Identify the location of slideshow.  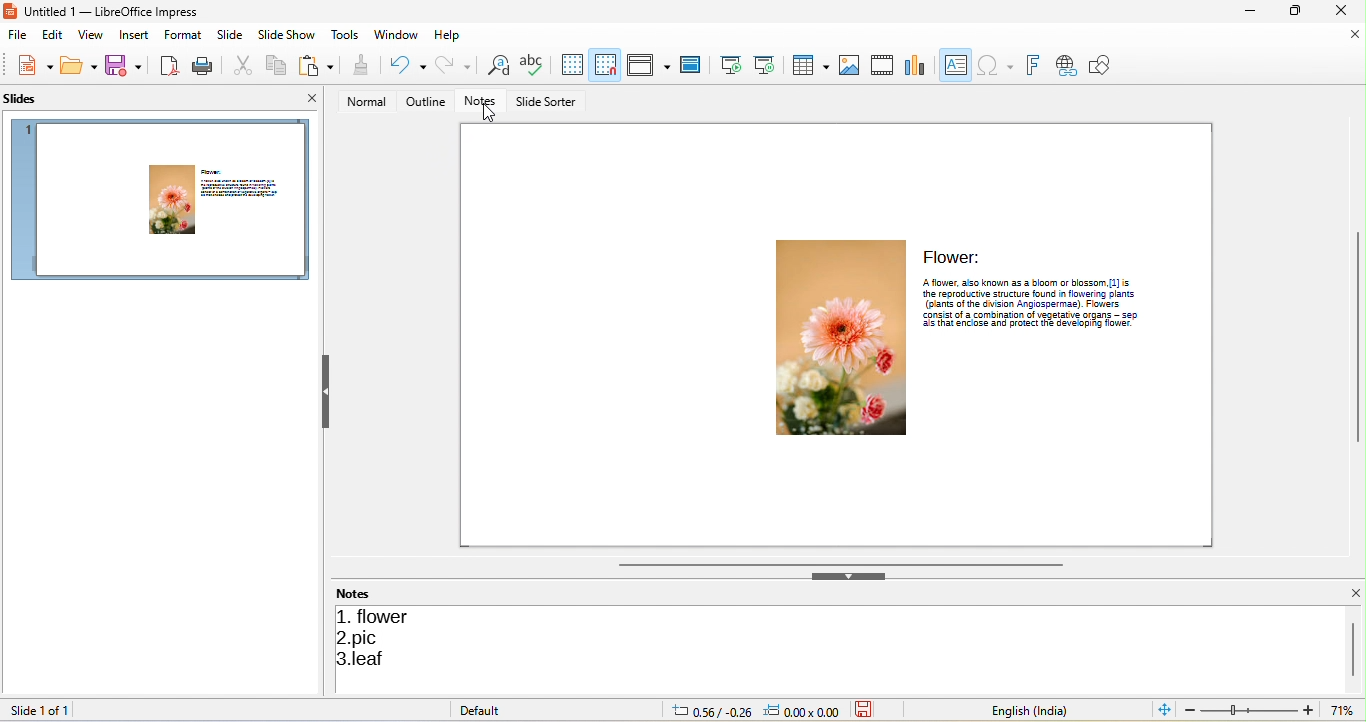
(287, 35).